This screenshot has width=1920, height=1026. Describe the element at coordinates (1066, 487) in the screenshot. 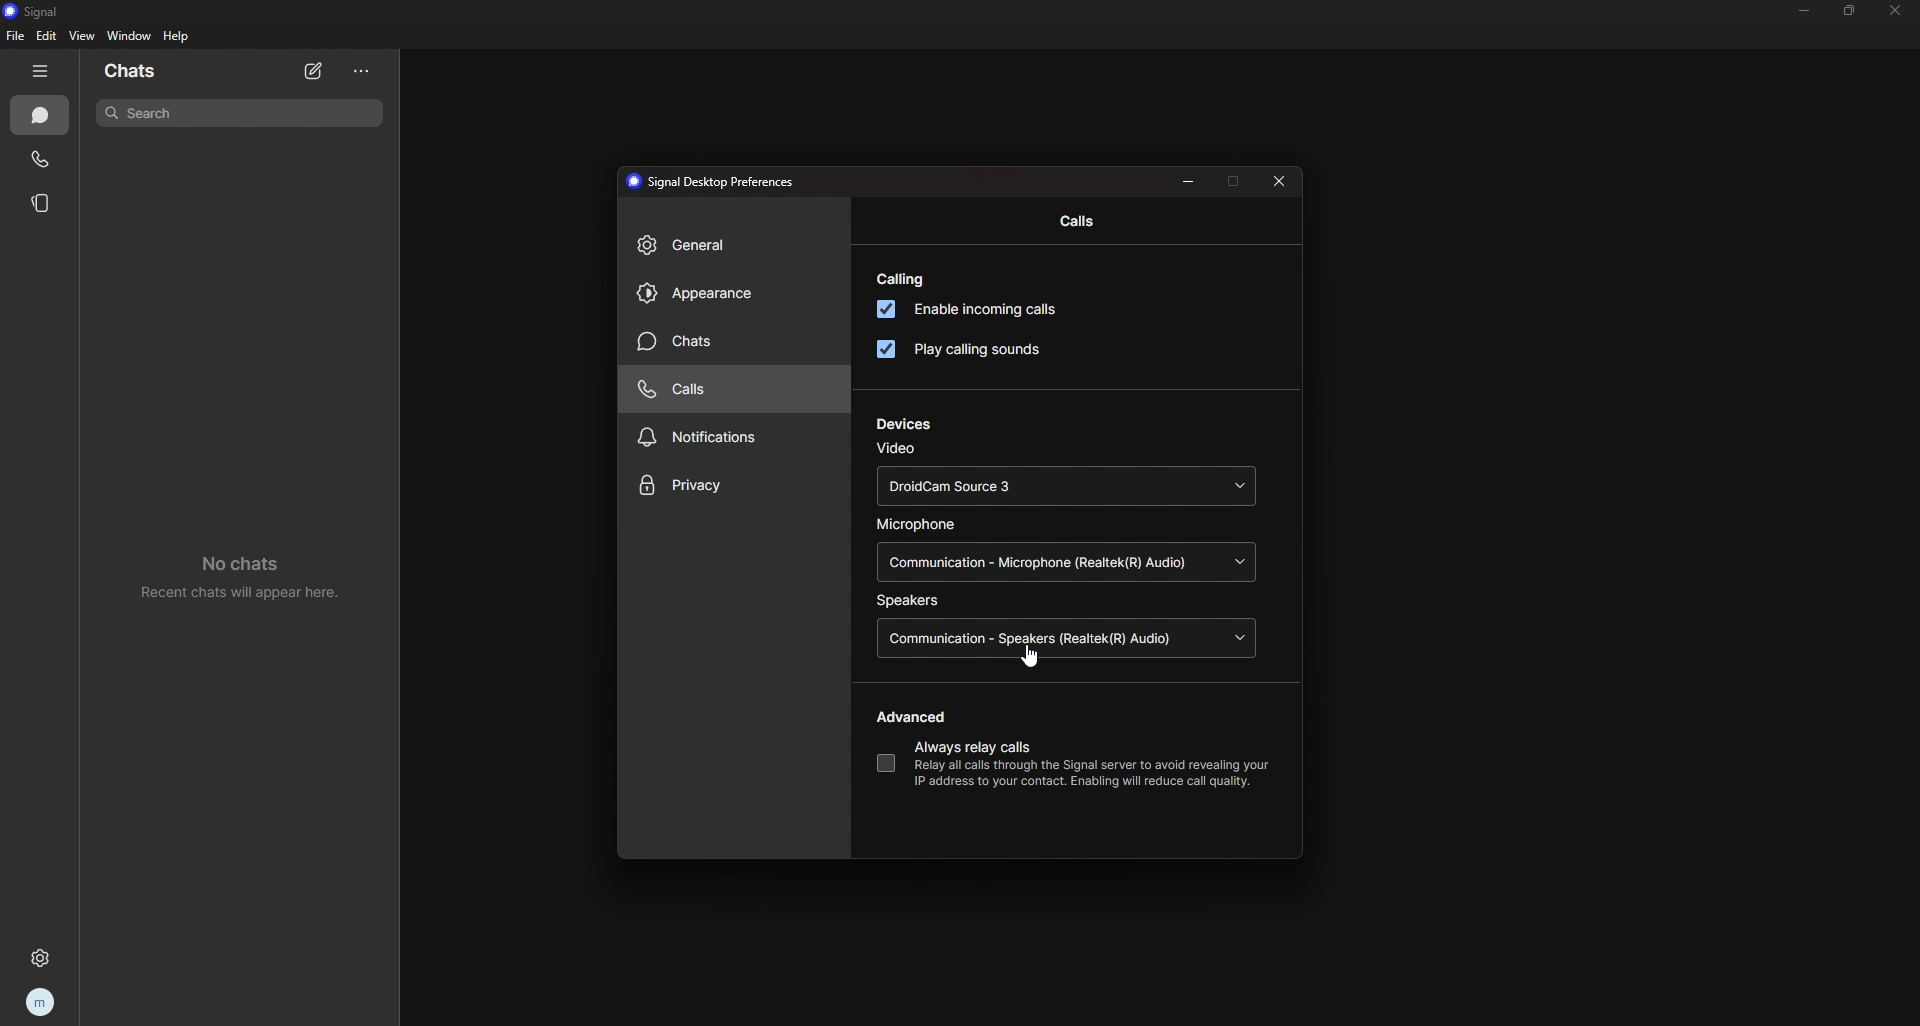

I see `DroidCam Source 3` at that location.